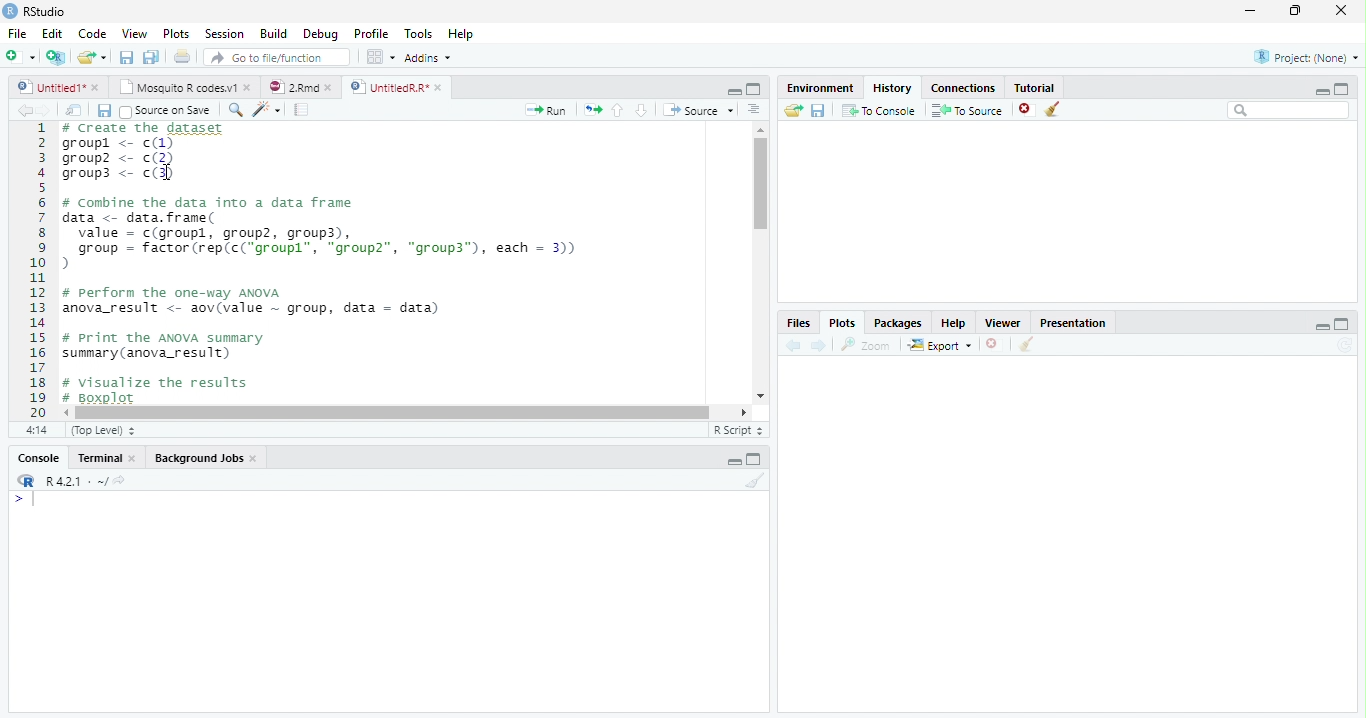  I want to click on Untitled R*, so click(396, 87).